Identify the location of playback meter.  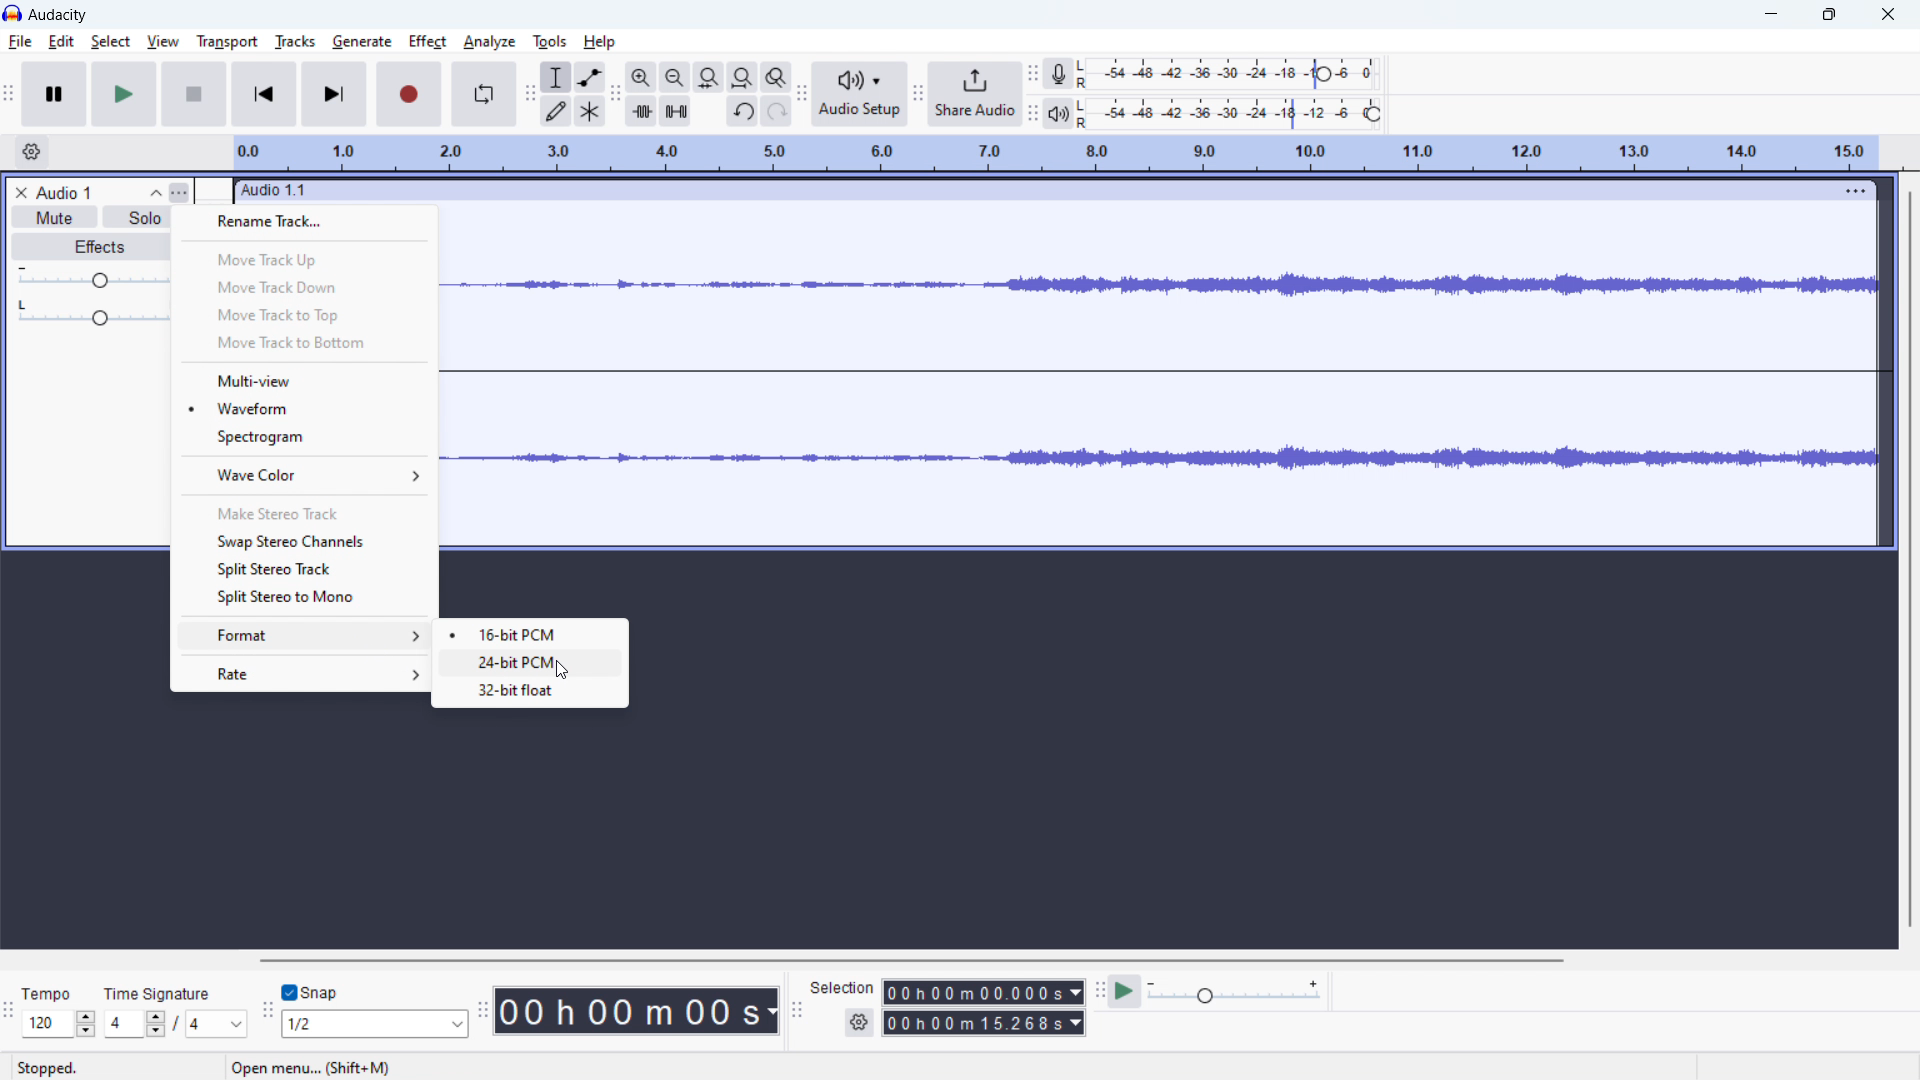
(1060, 113).